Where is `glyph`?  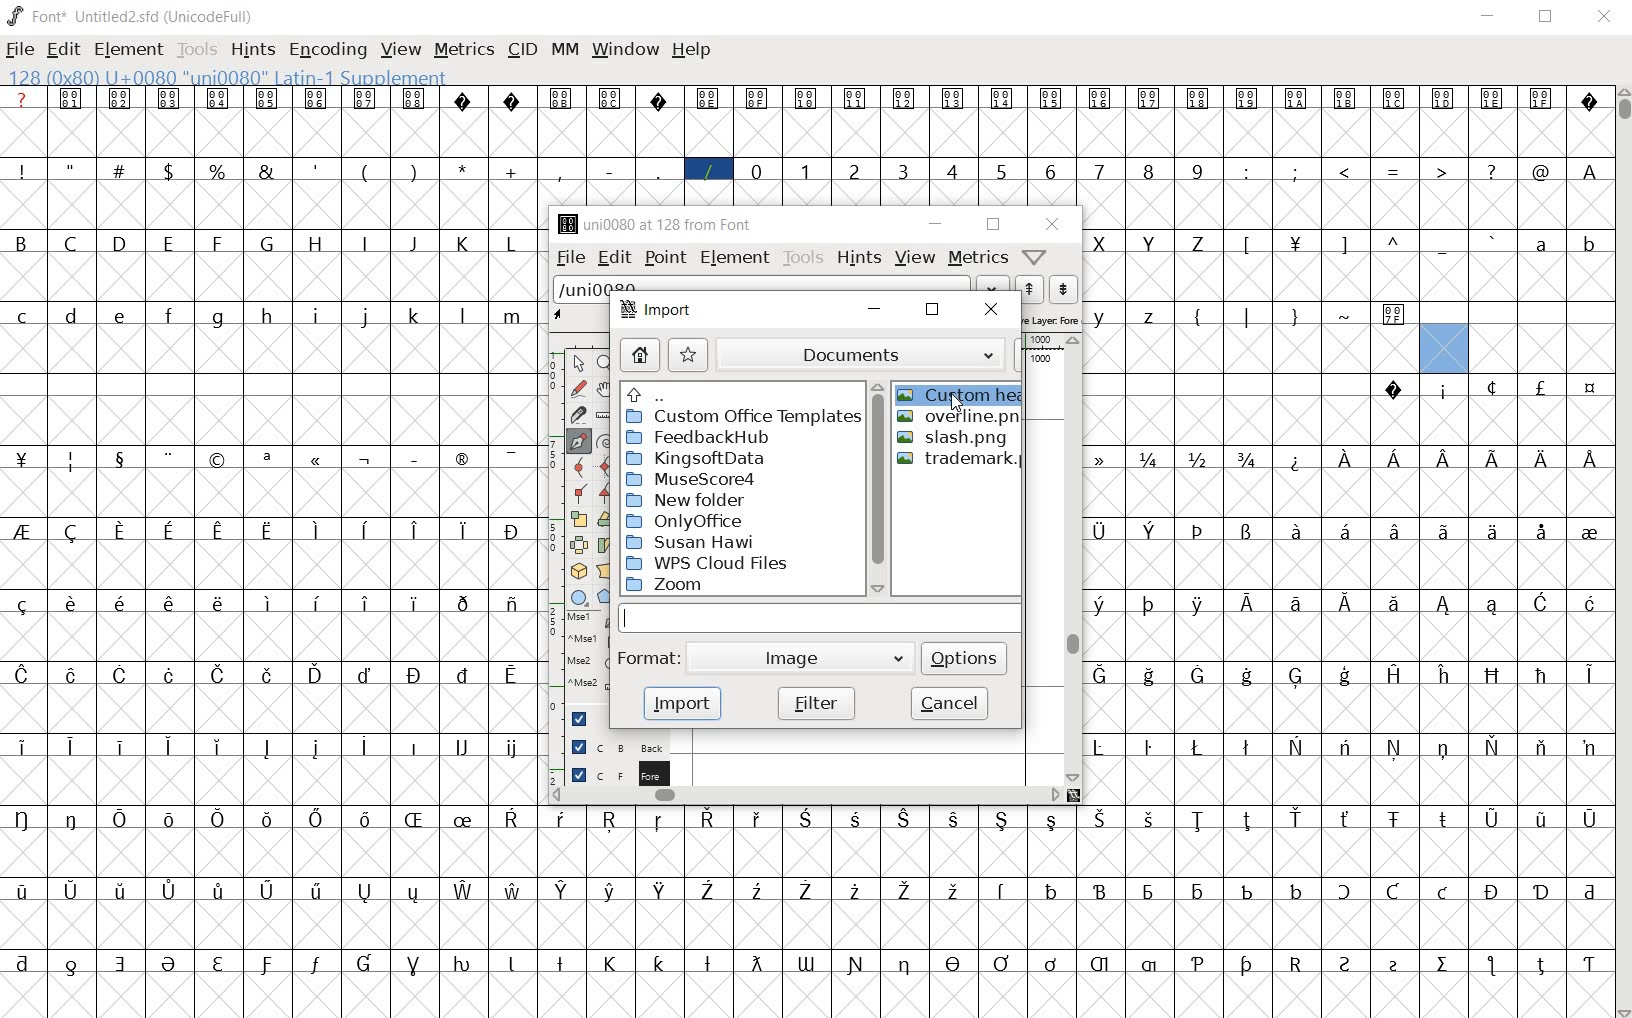 glyph is located at coordinates (1492, 820).